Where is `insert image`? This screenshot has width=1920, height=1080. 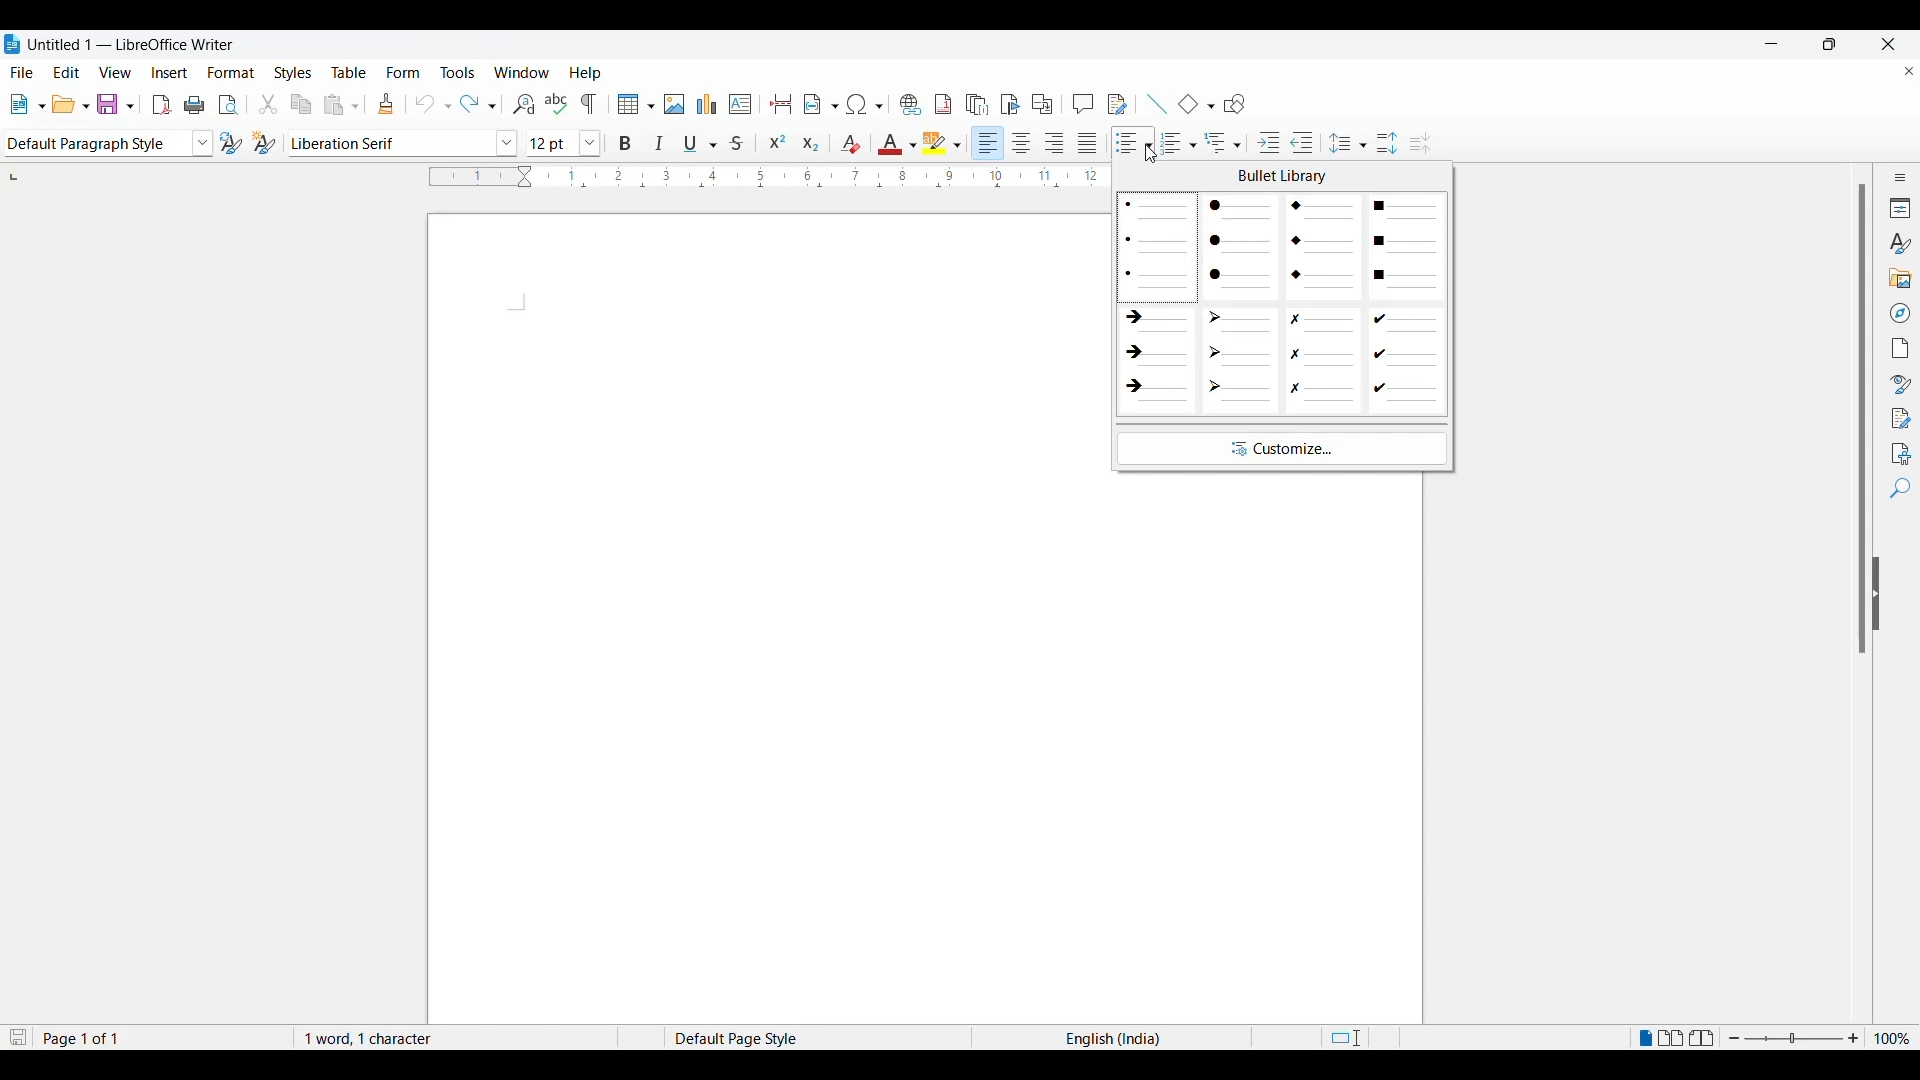
insert image is located at coordinates (675, 105).